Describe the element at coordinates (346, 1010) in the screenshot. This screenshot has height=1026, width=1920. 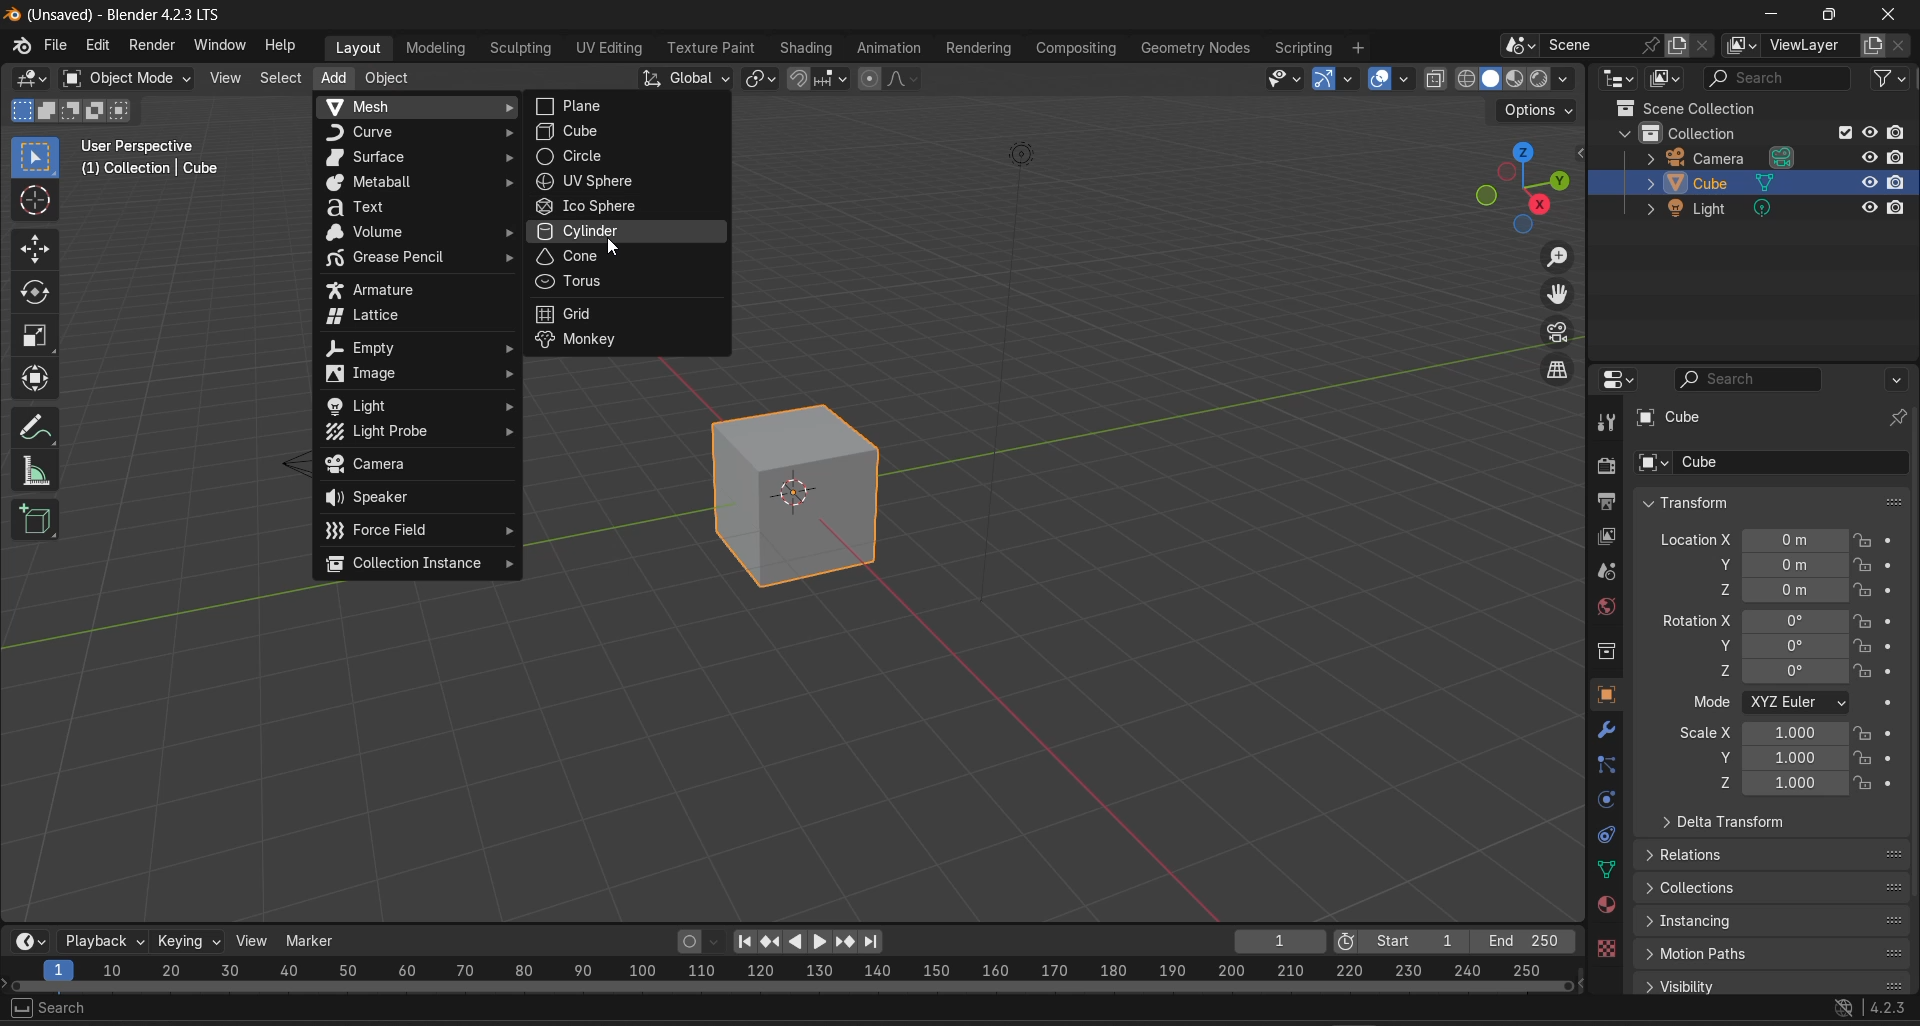
I see `rotate view` at that location.